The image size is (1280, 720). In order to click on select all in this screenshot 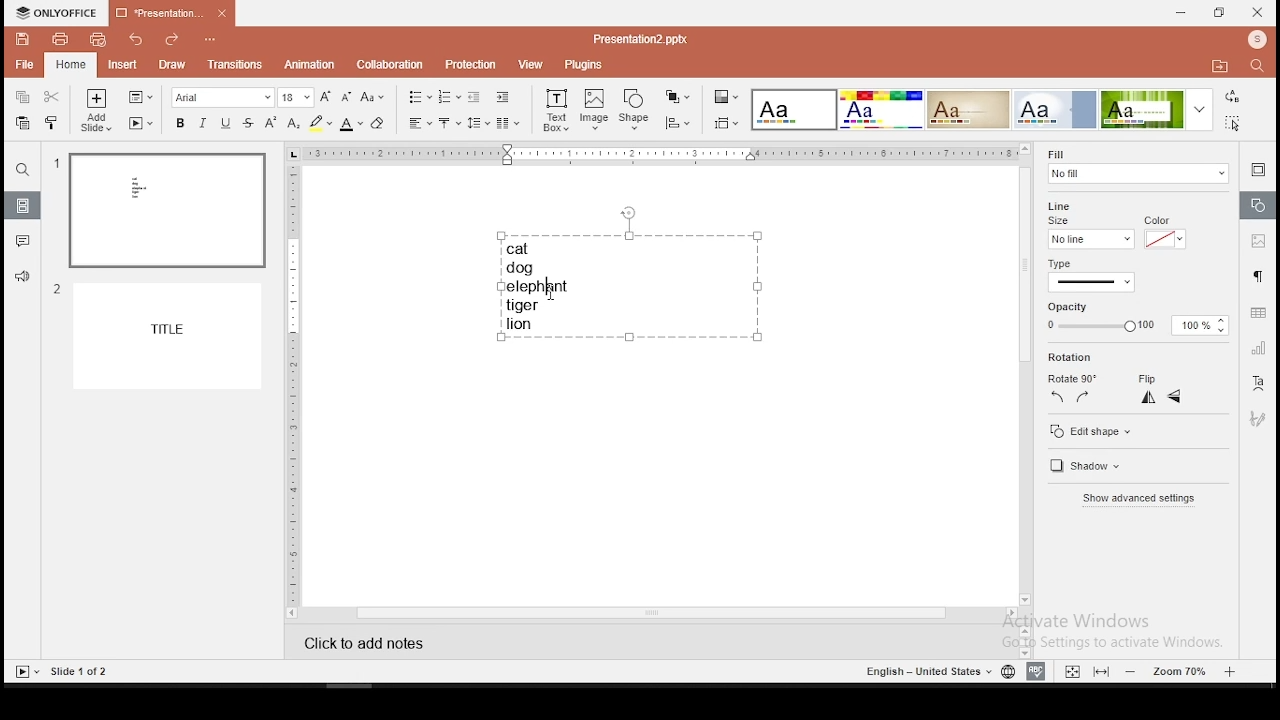, I will do `click(1234, 125)`.